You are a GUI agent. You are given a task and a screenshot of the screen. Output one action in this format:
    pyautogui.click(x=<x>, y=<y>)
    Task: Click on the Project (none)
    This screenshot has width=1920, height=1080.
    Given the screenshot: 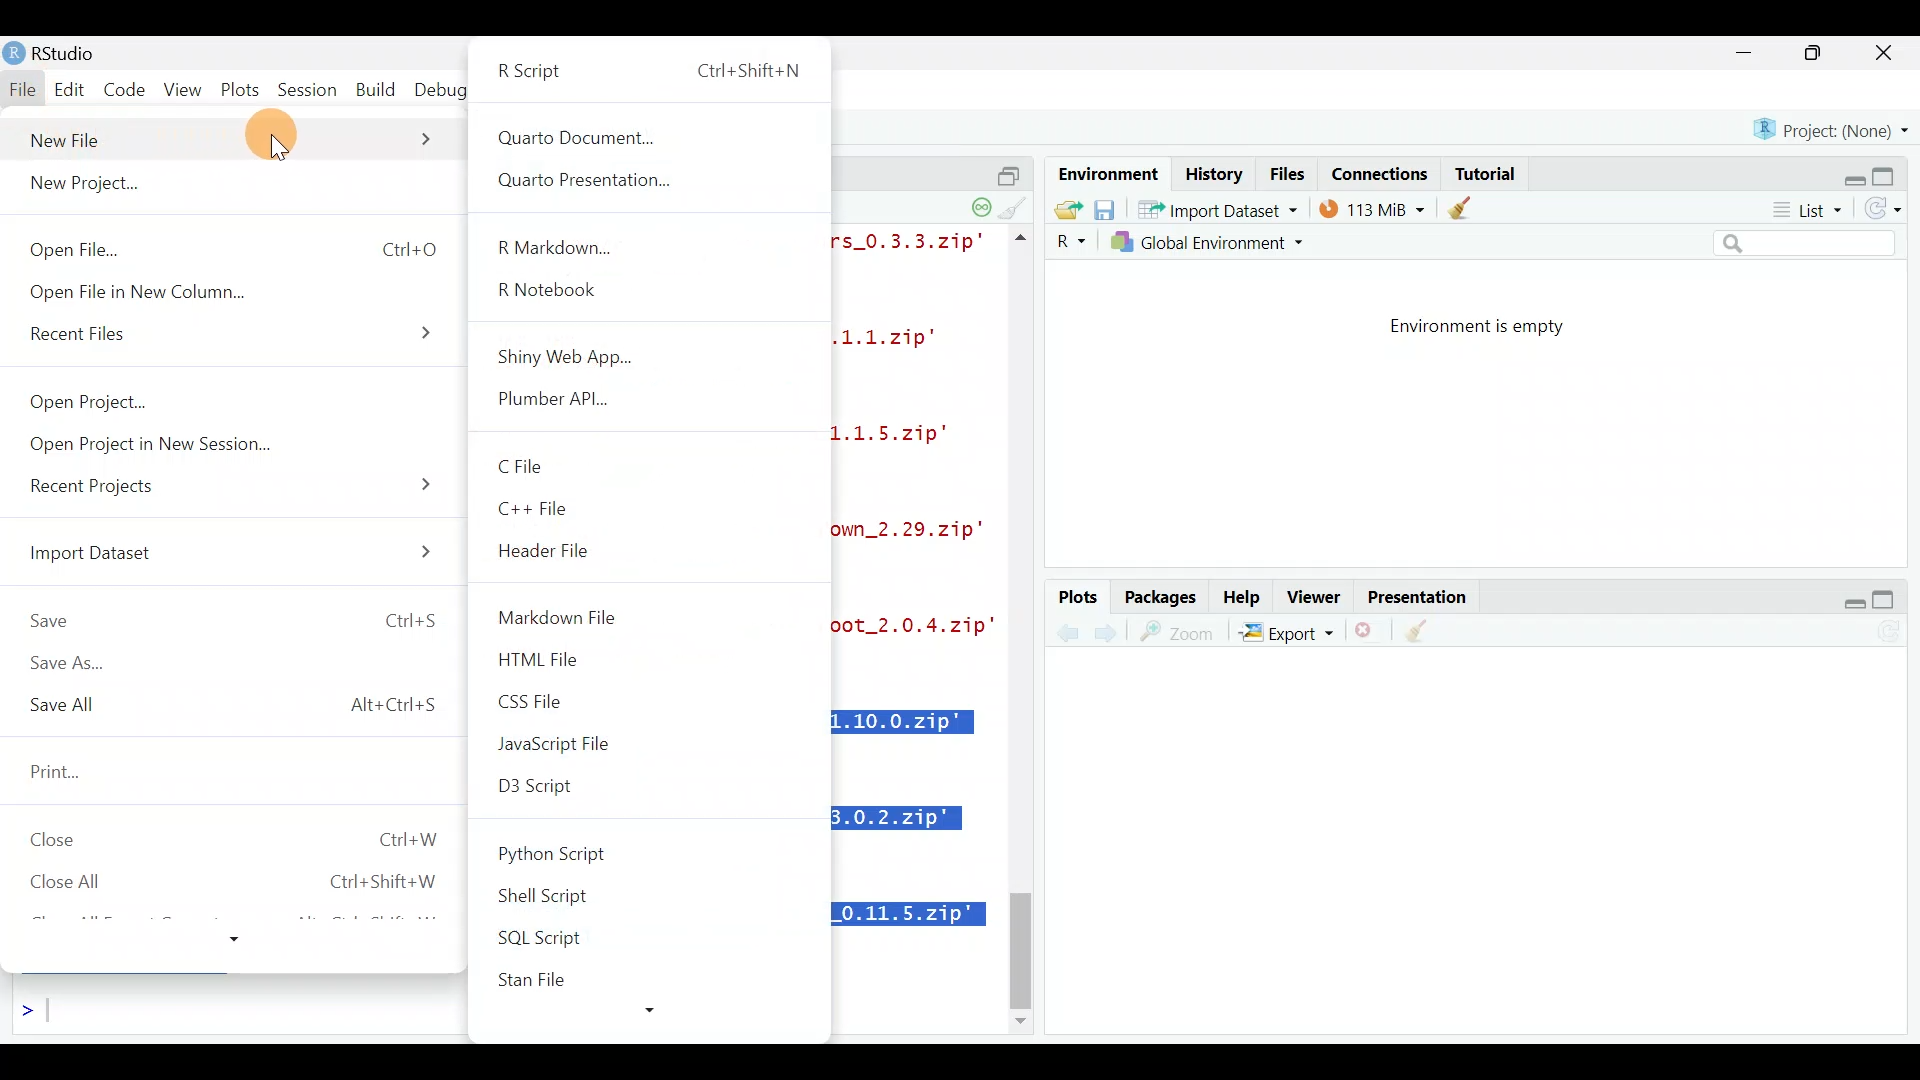 What is the action you would take?
    pyautogui.click(x=1837, y=127)
    